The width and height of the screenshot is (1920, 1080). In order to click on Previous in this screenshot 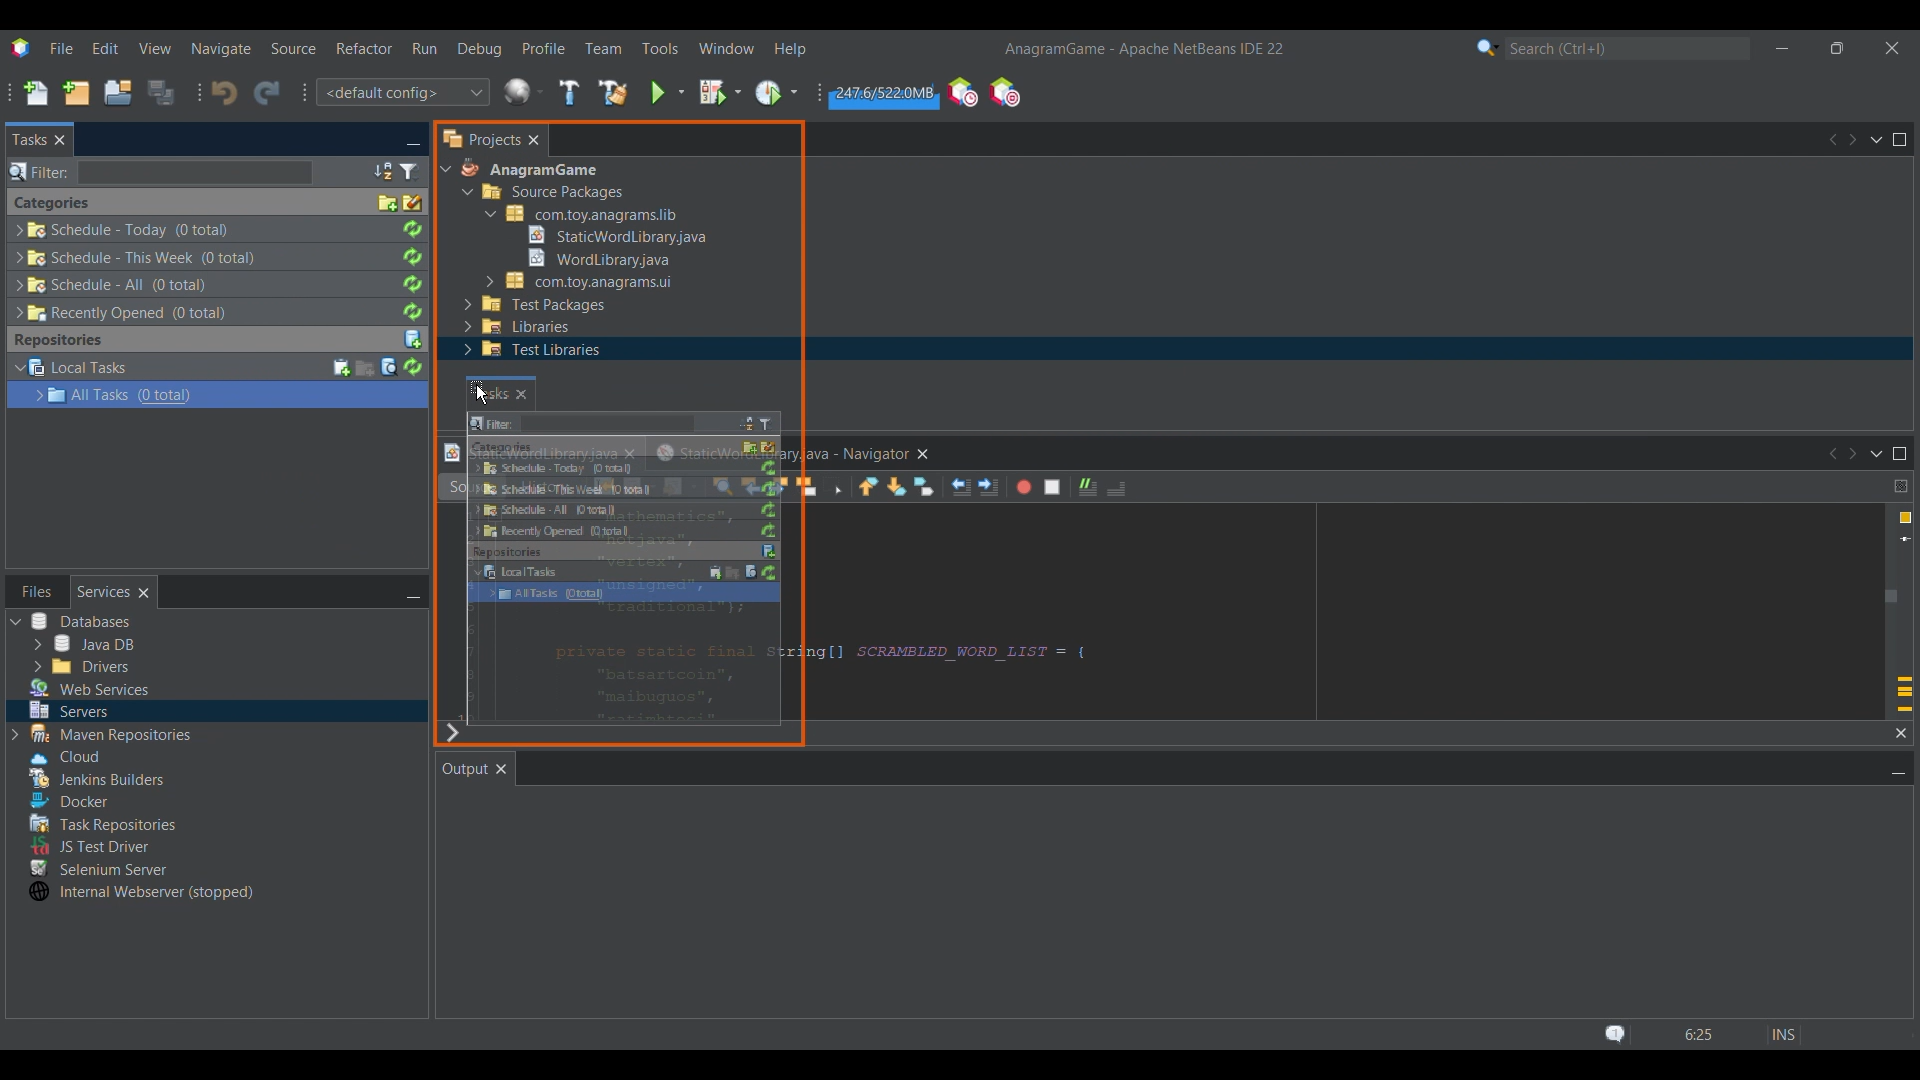, I will do `click(1831, 453)`.